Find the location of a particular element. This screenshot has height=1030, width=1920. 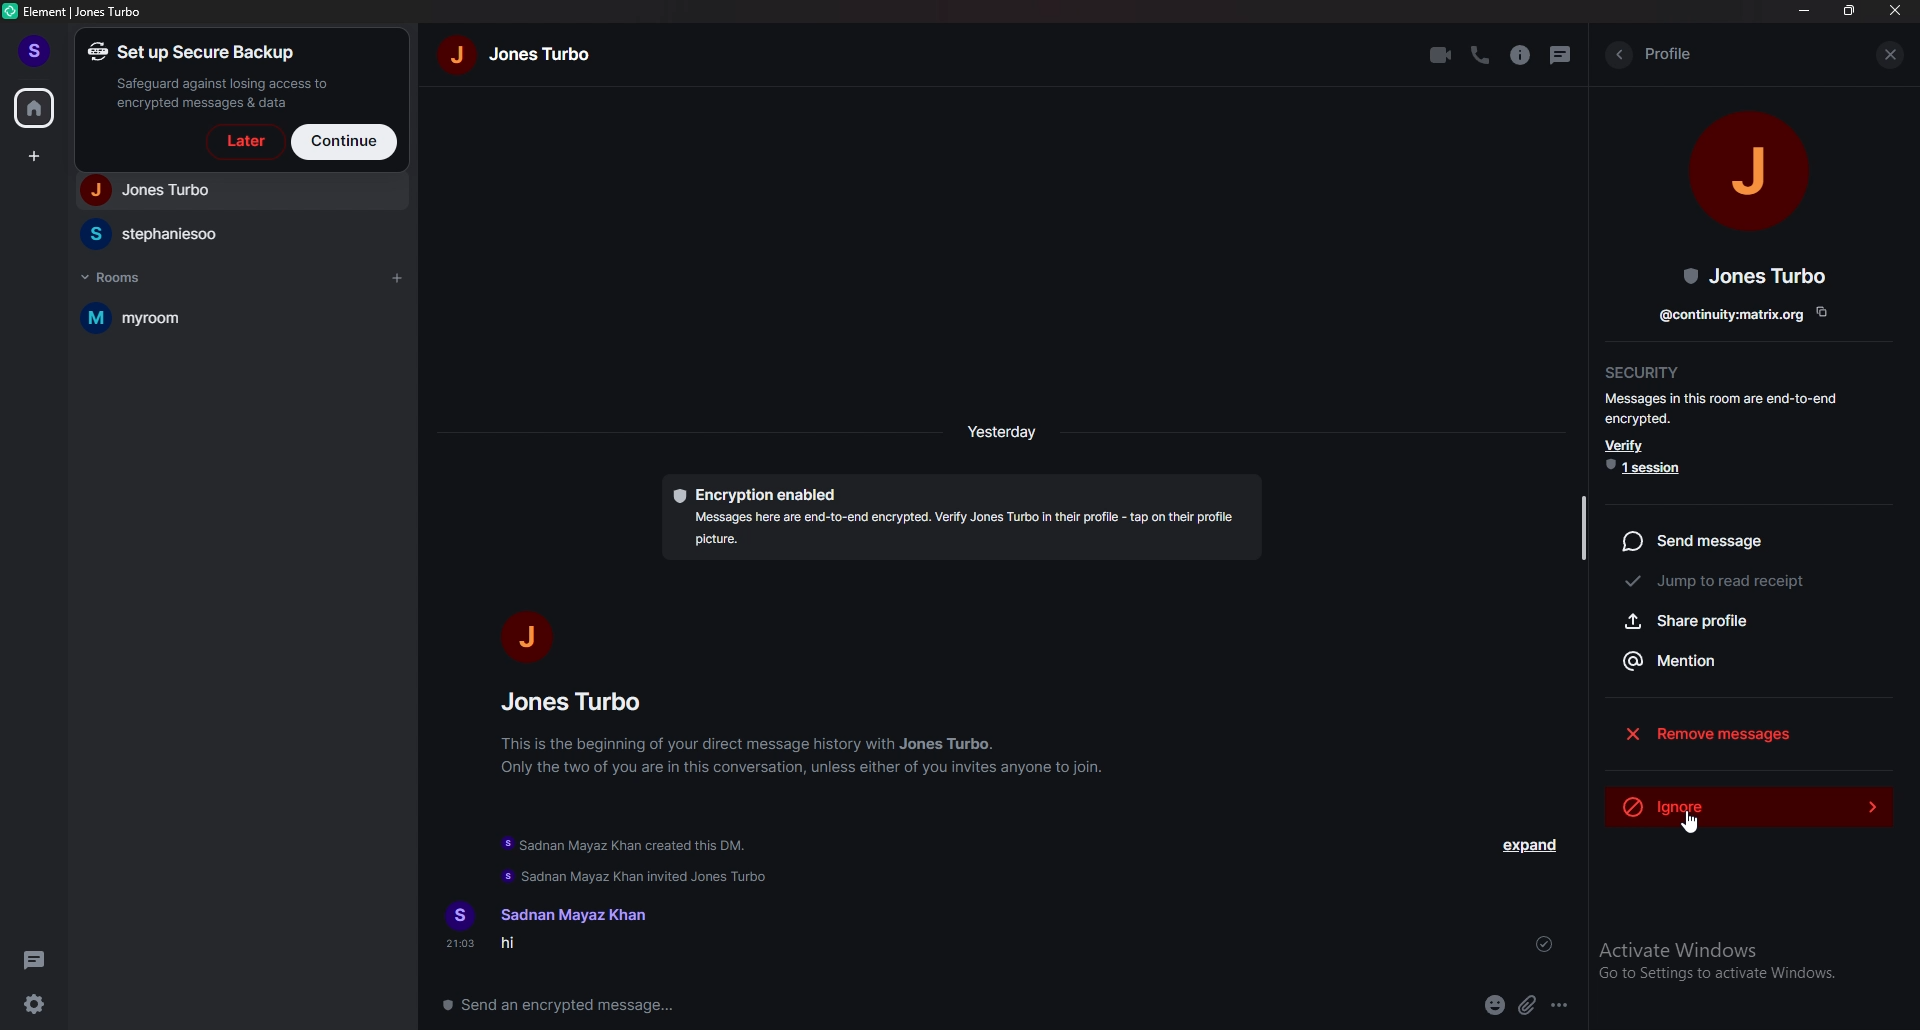

room is located at coordinates (230, 319).